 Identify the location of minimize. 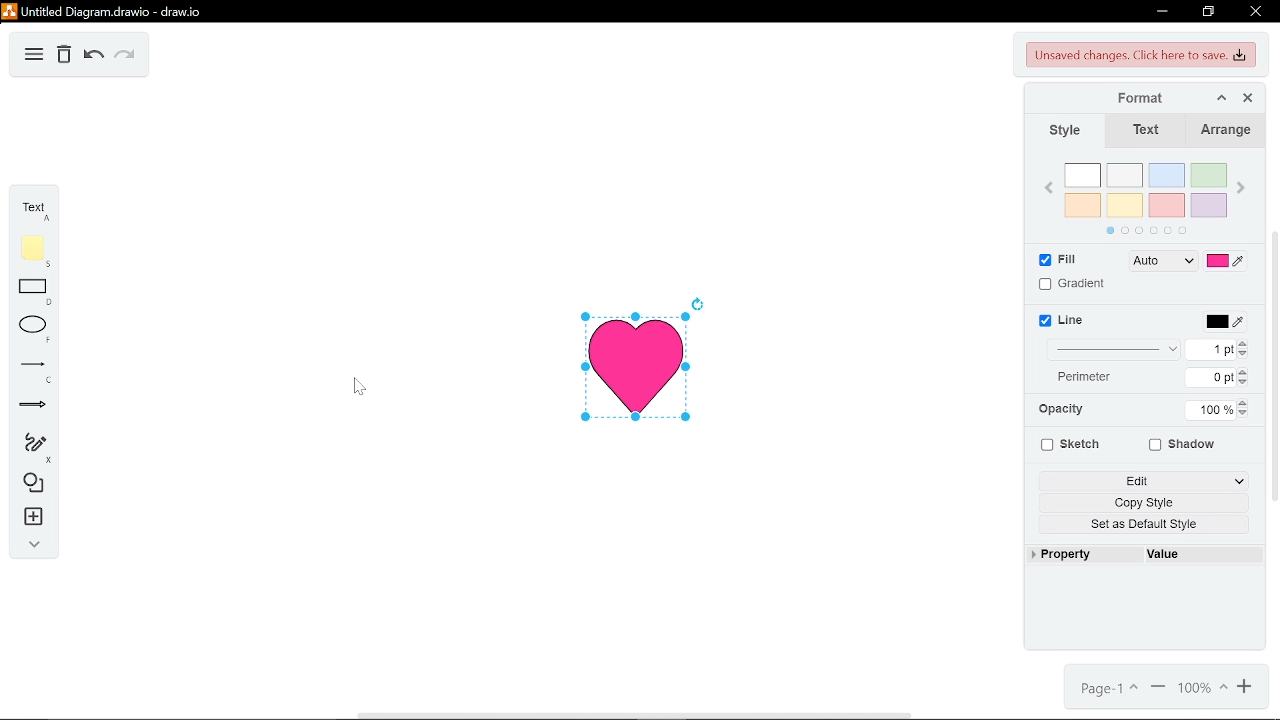
(1161, 11).